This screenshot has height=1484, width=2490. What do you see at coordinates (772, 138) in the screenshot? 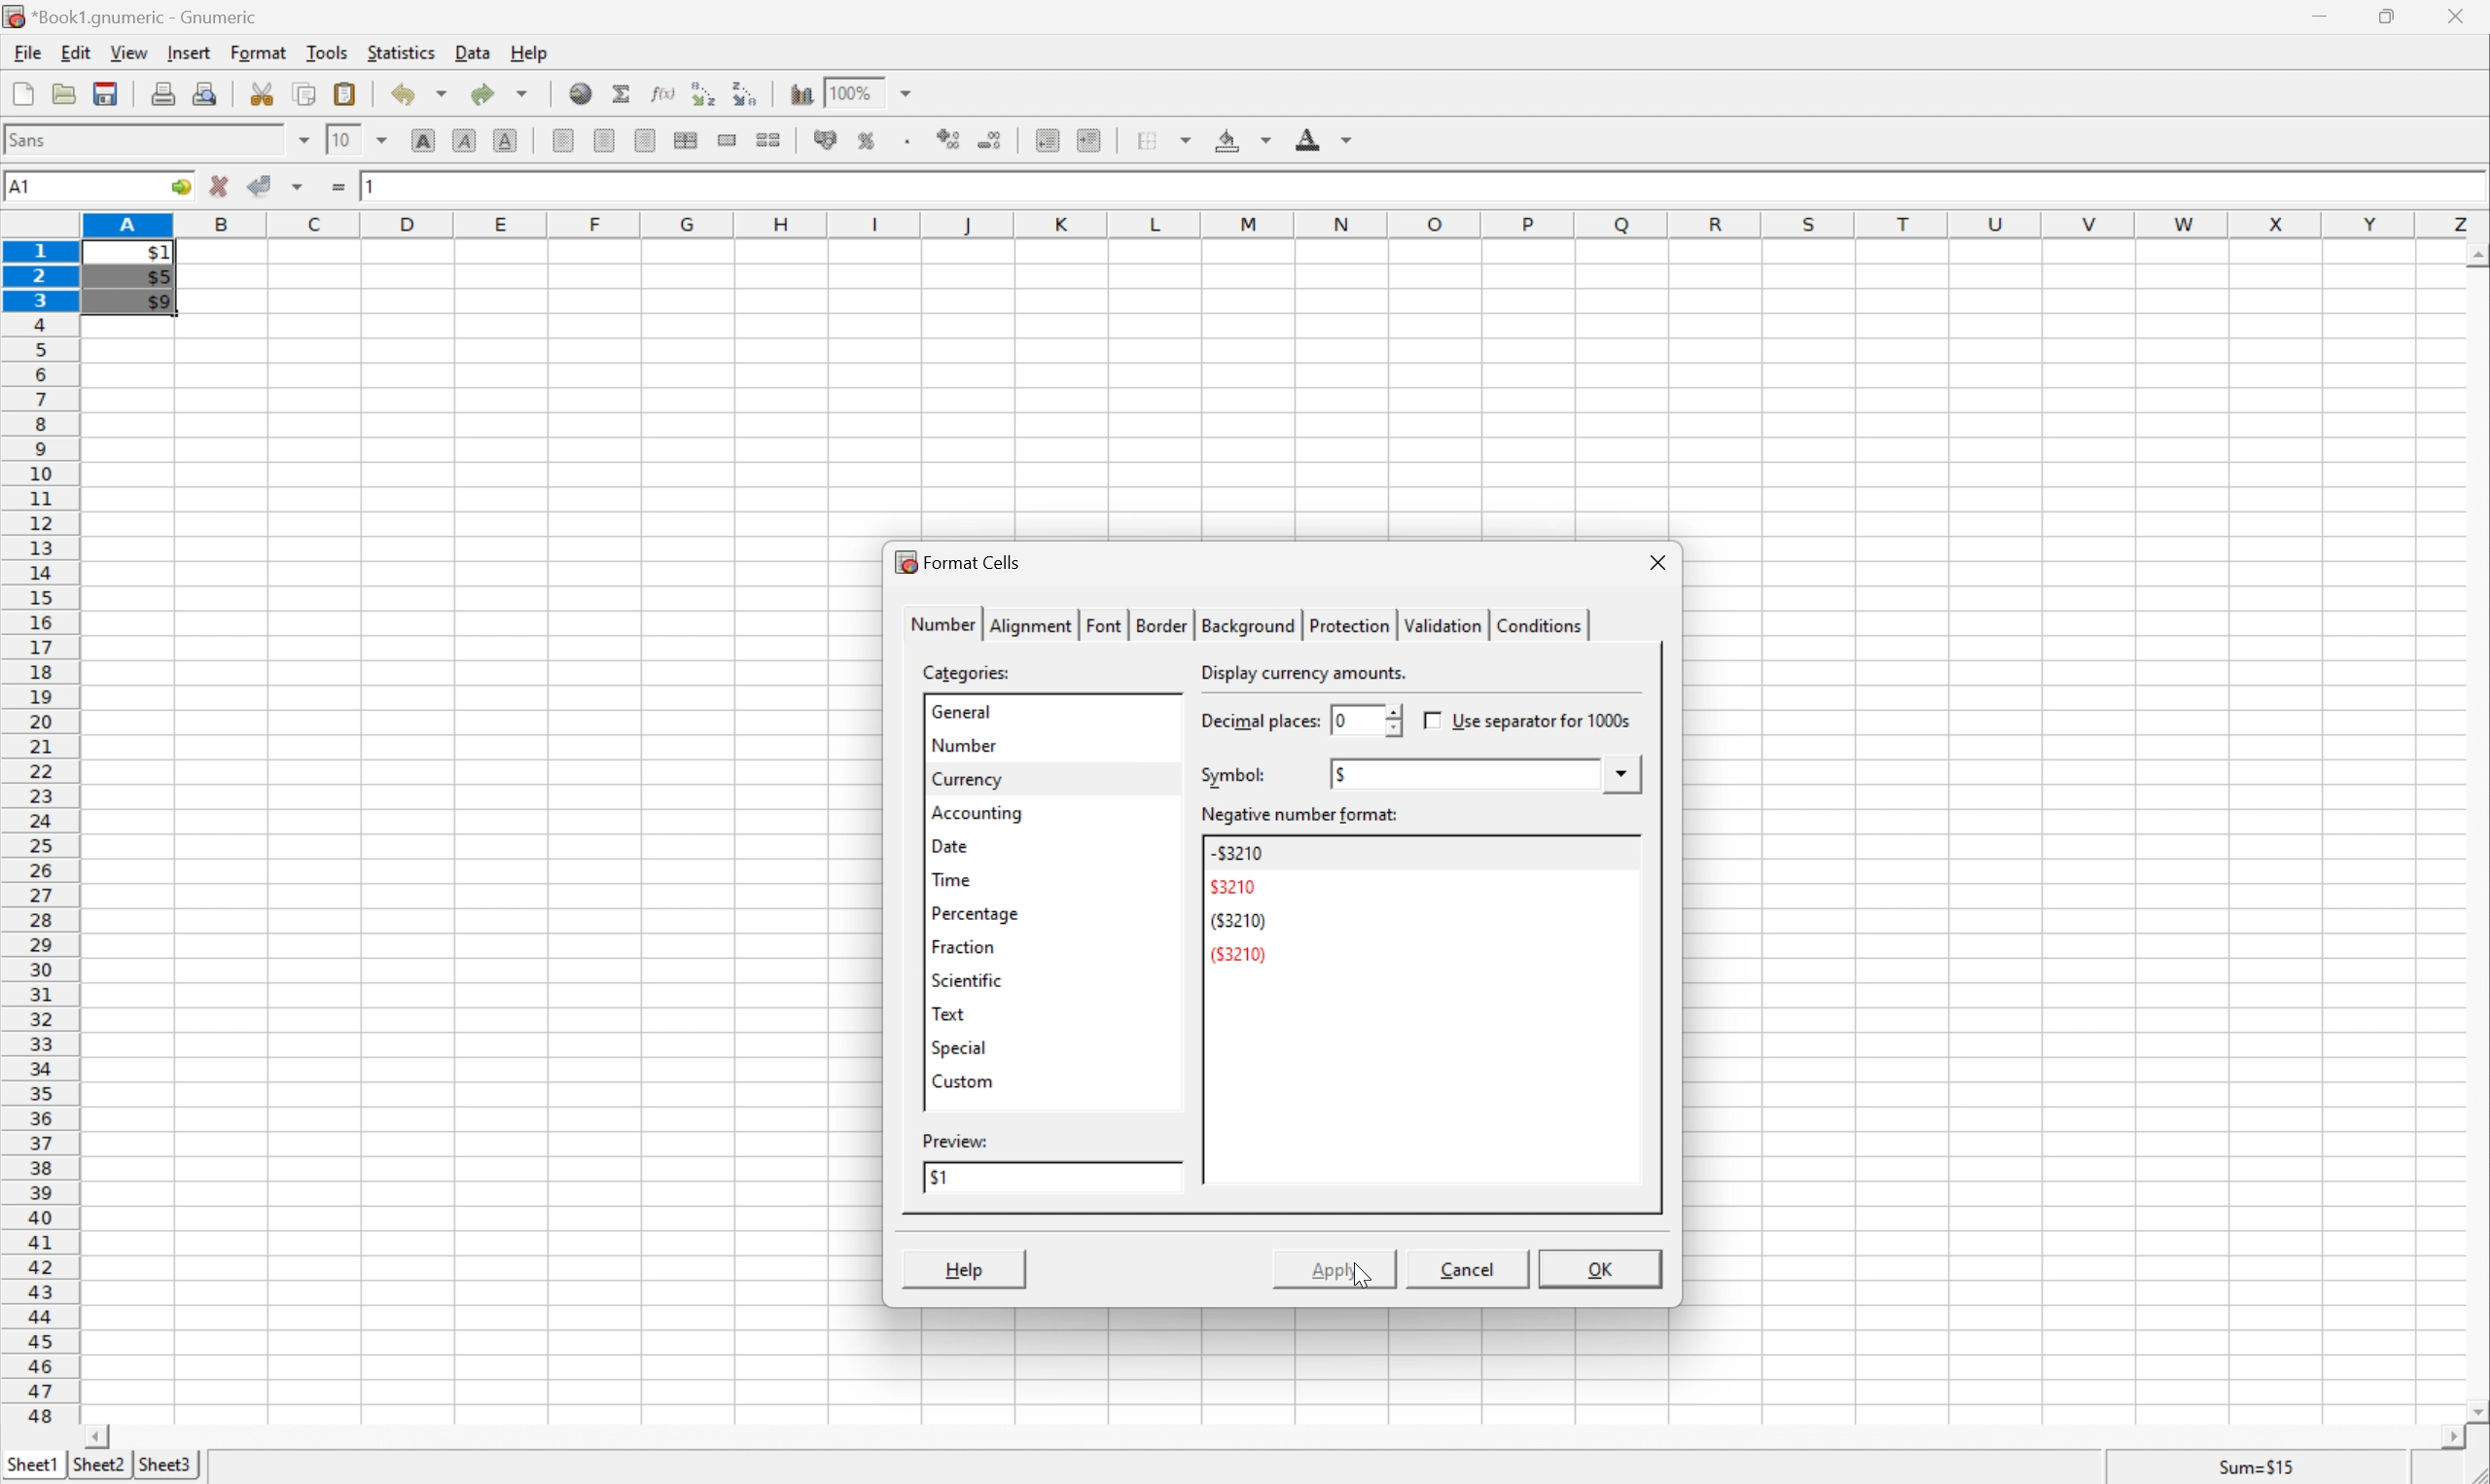
I see `split merged ranges of cells` at bounding box center [772, 138].